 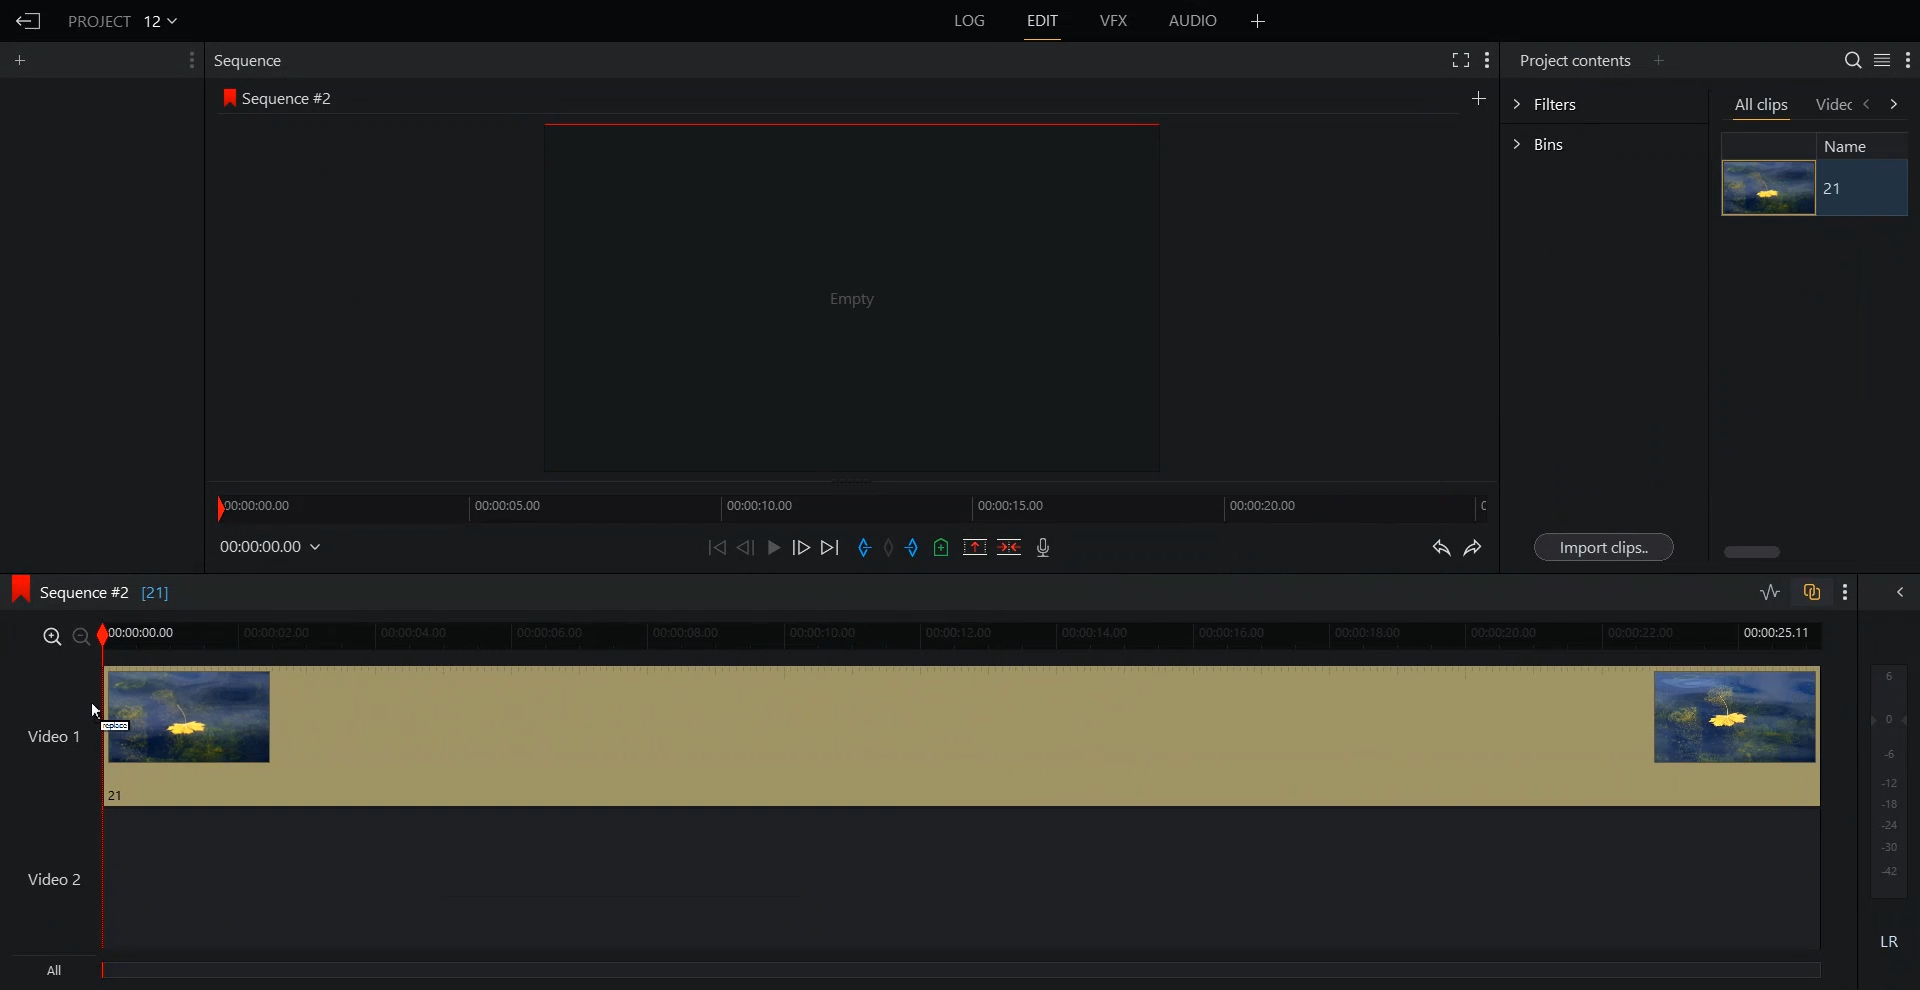 I want to click on Name, so click(x=1855, y=145).